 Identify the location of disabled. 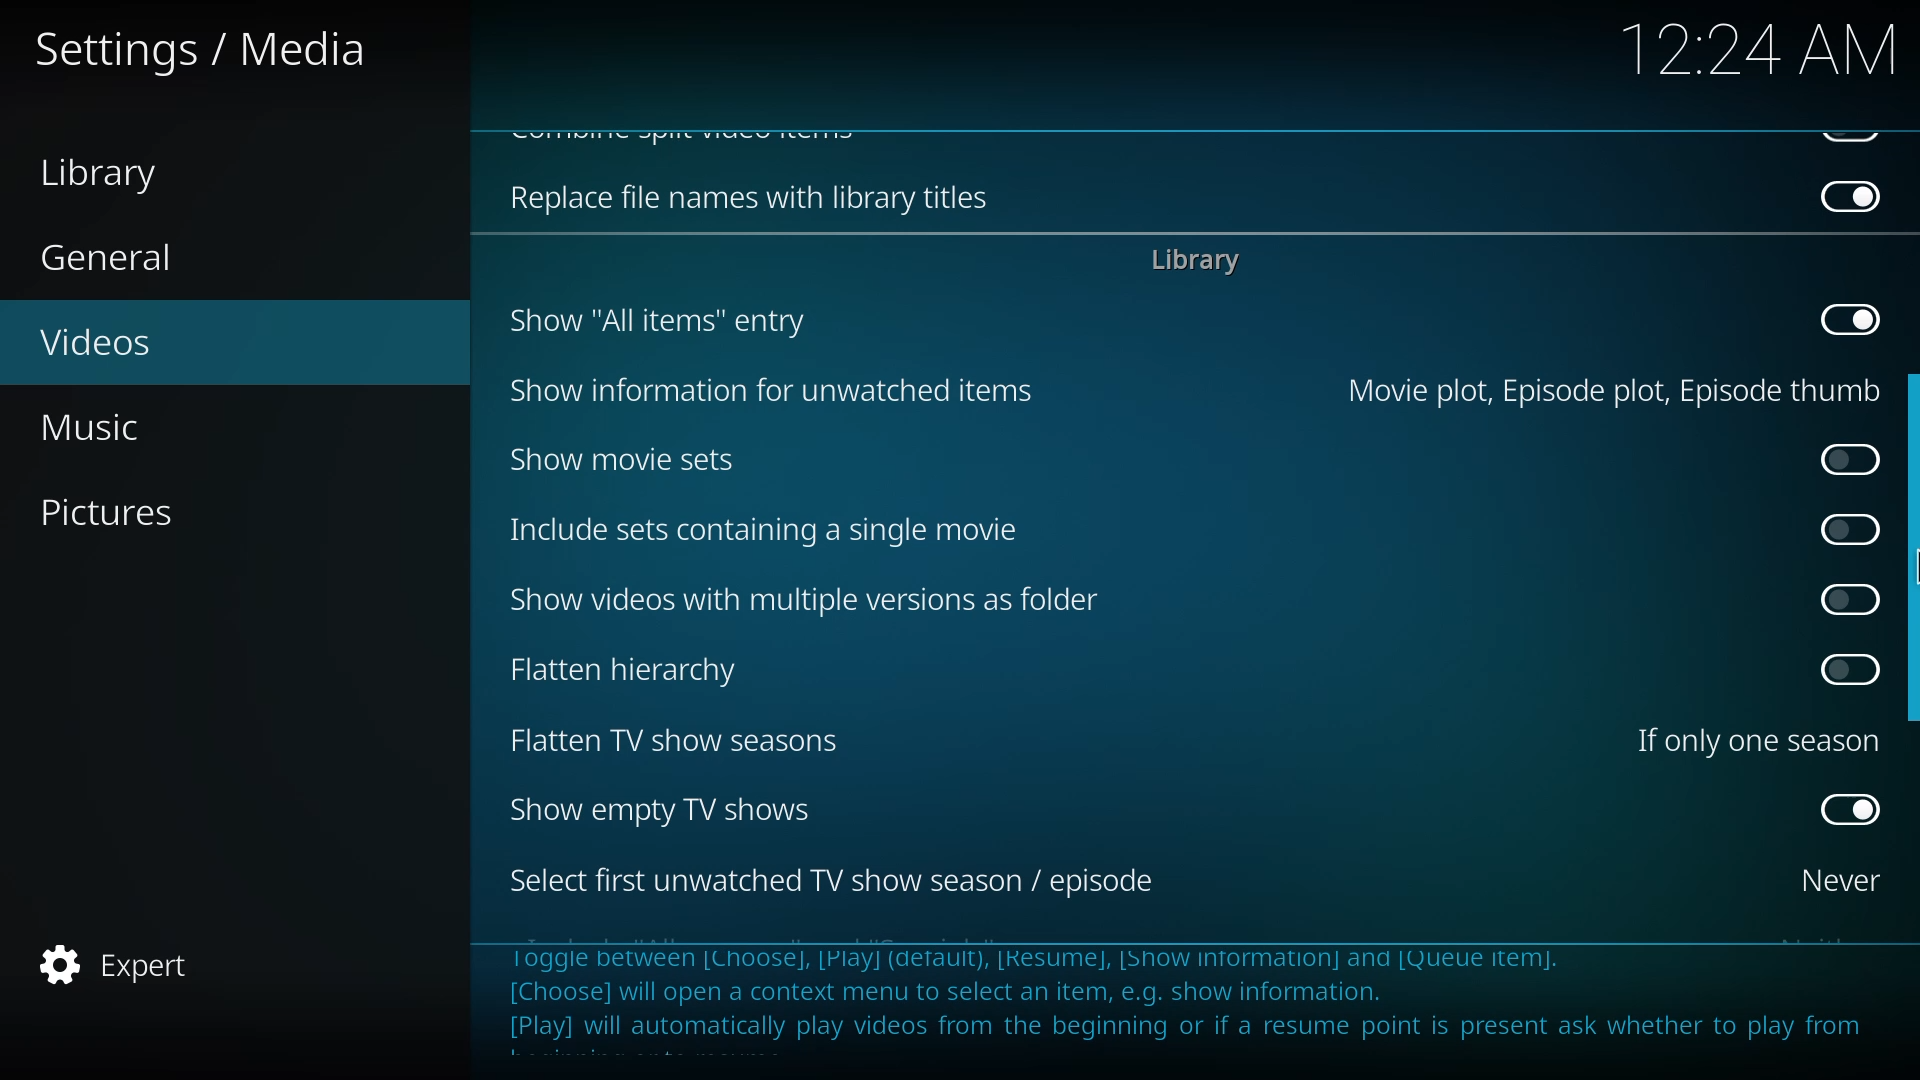
(1849, 194).